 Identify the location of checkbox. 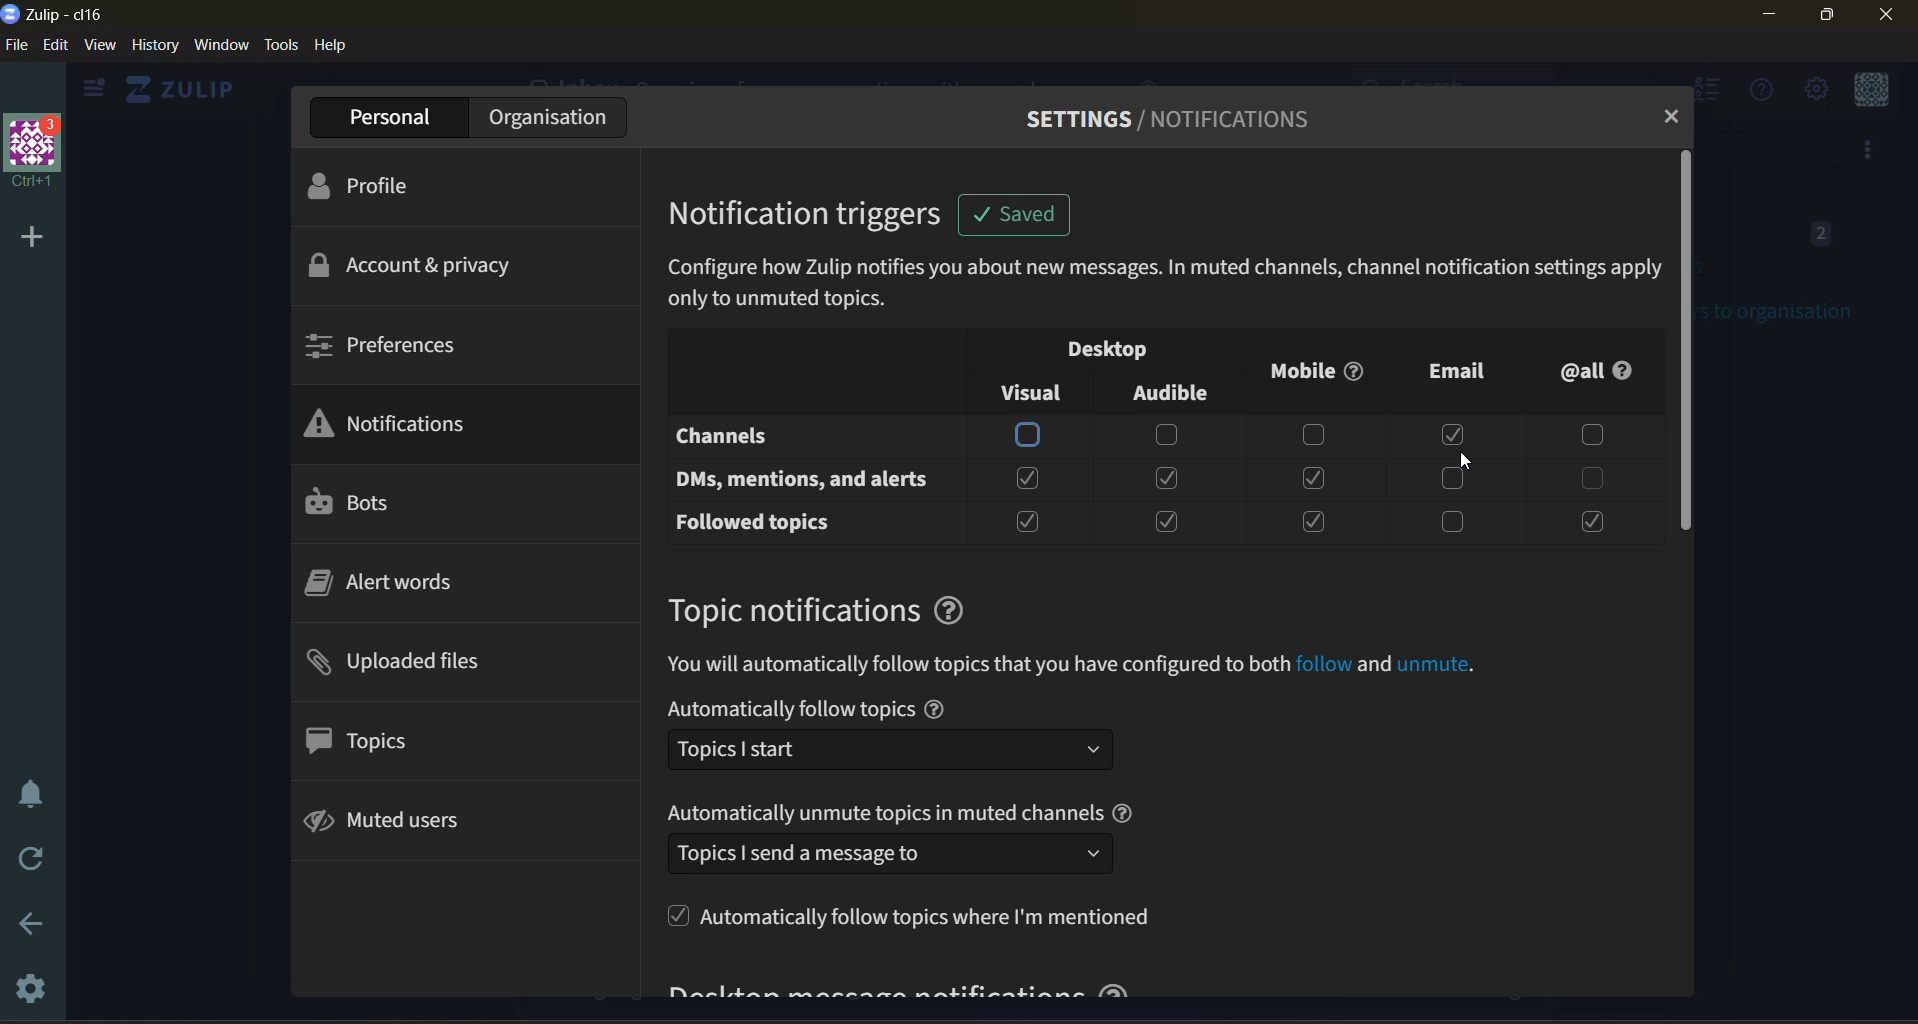
(1027, 522).